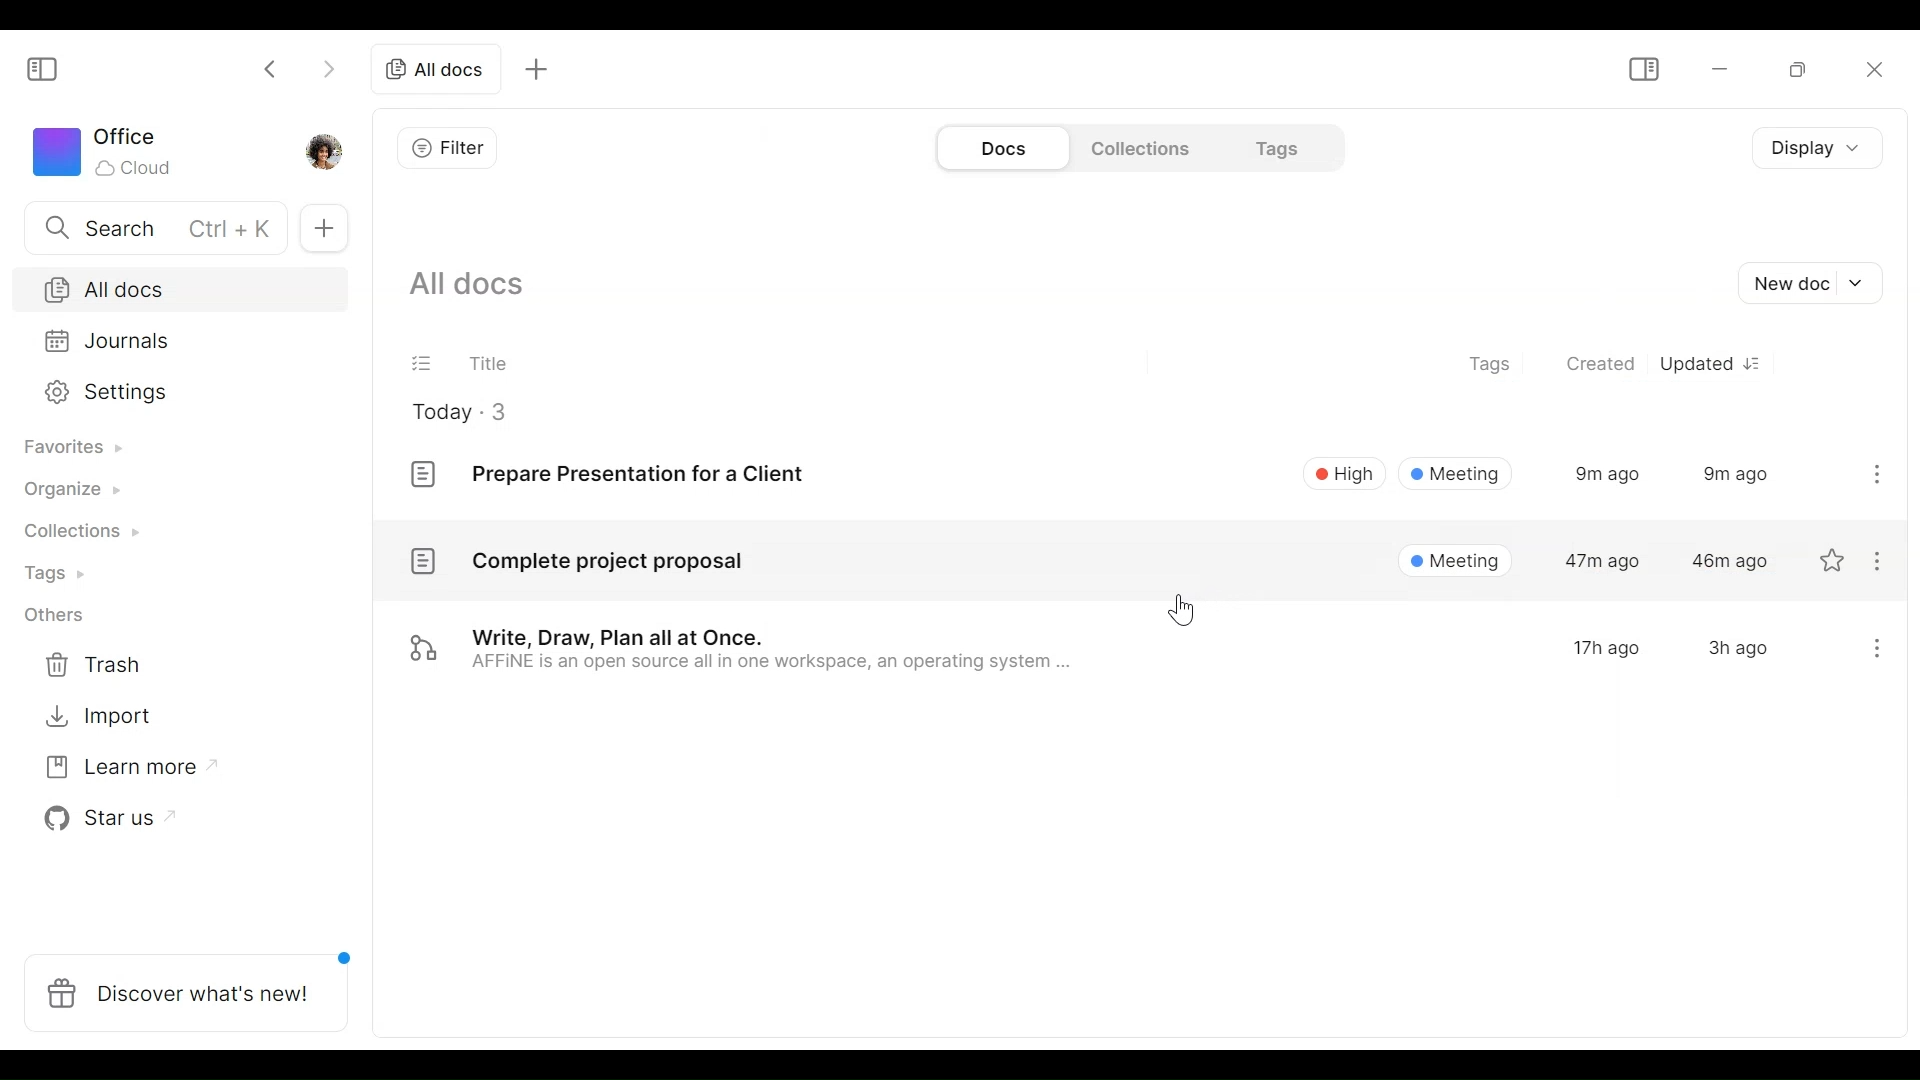  Describe the element at coordinates (472, 283) in the screenshot. I see `Show all documents` at that location.